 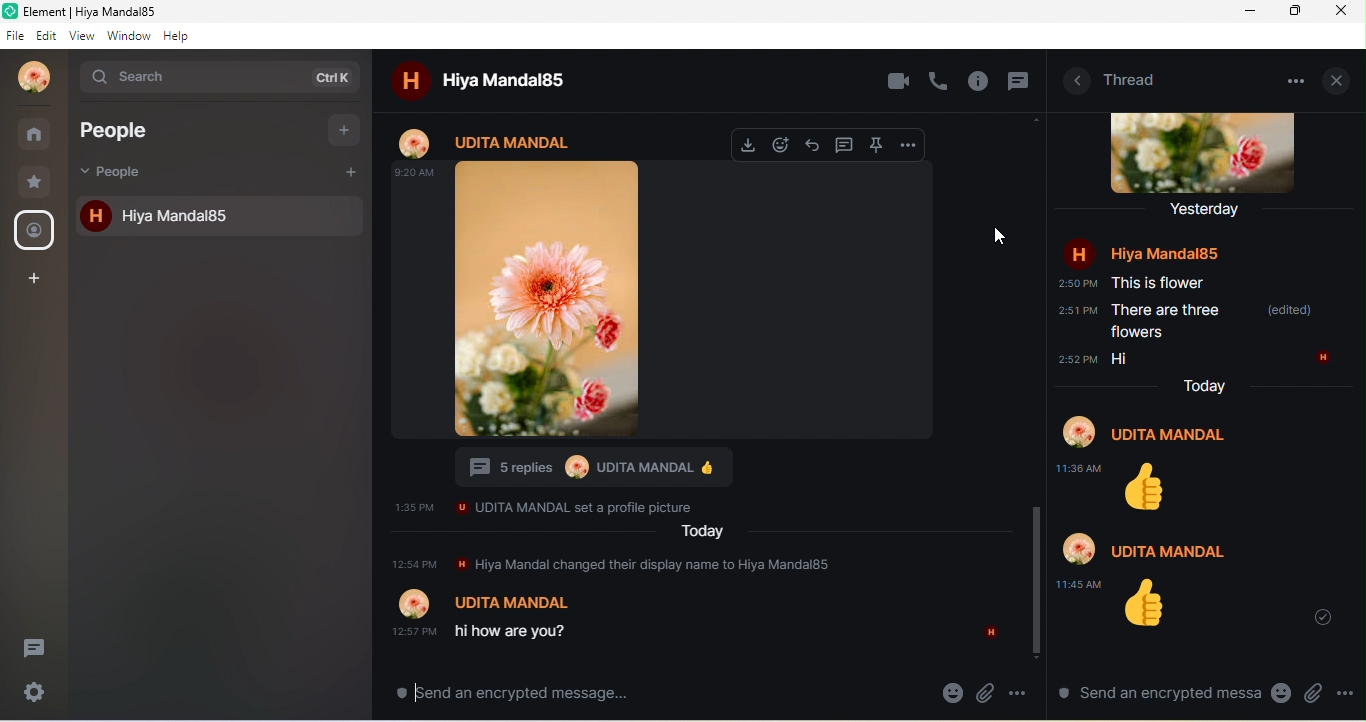 What do you see at coordinates (413, 564) in the screenshot?
I see `12:57 PM` at bounding box center [413, 564].